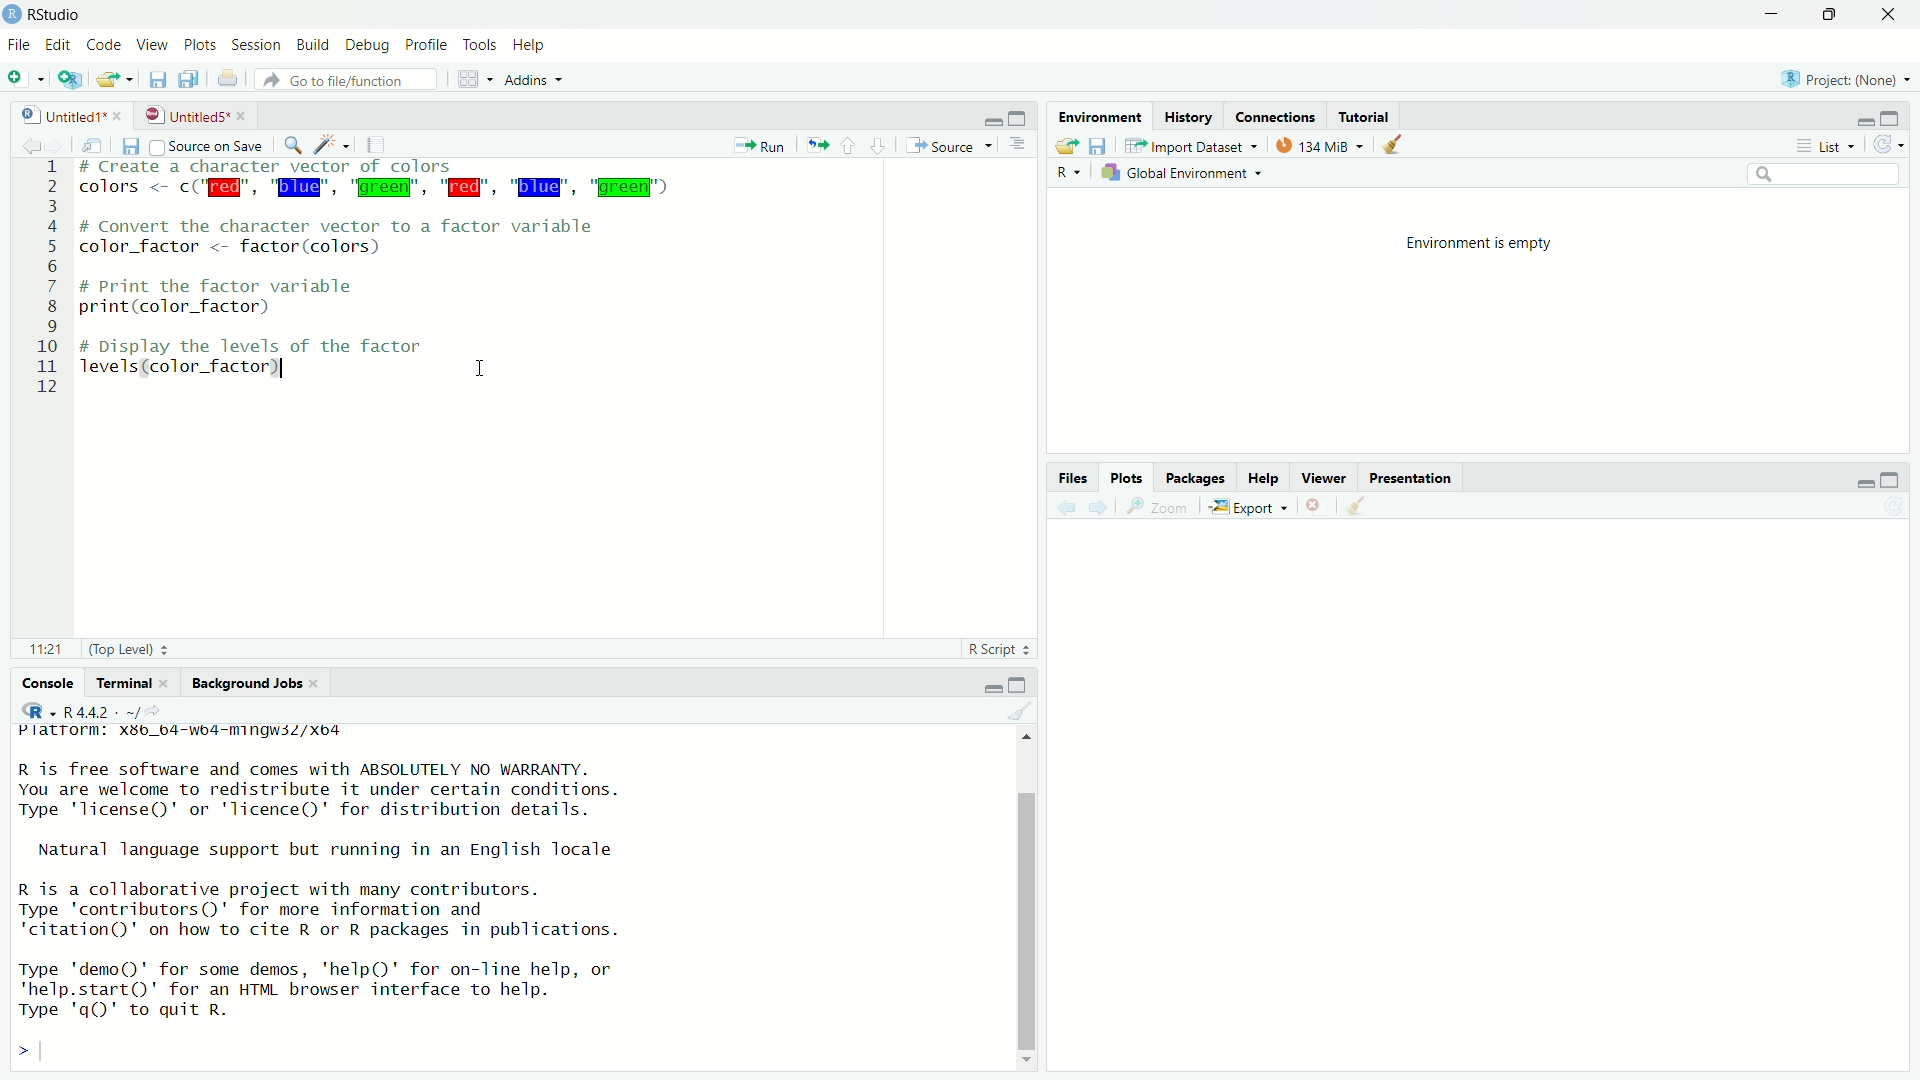  What do you see at coordinates (1020, 117) in the screenshot?
I see `maximize` at bounding box center [1020, 117].